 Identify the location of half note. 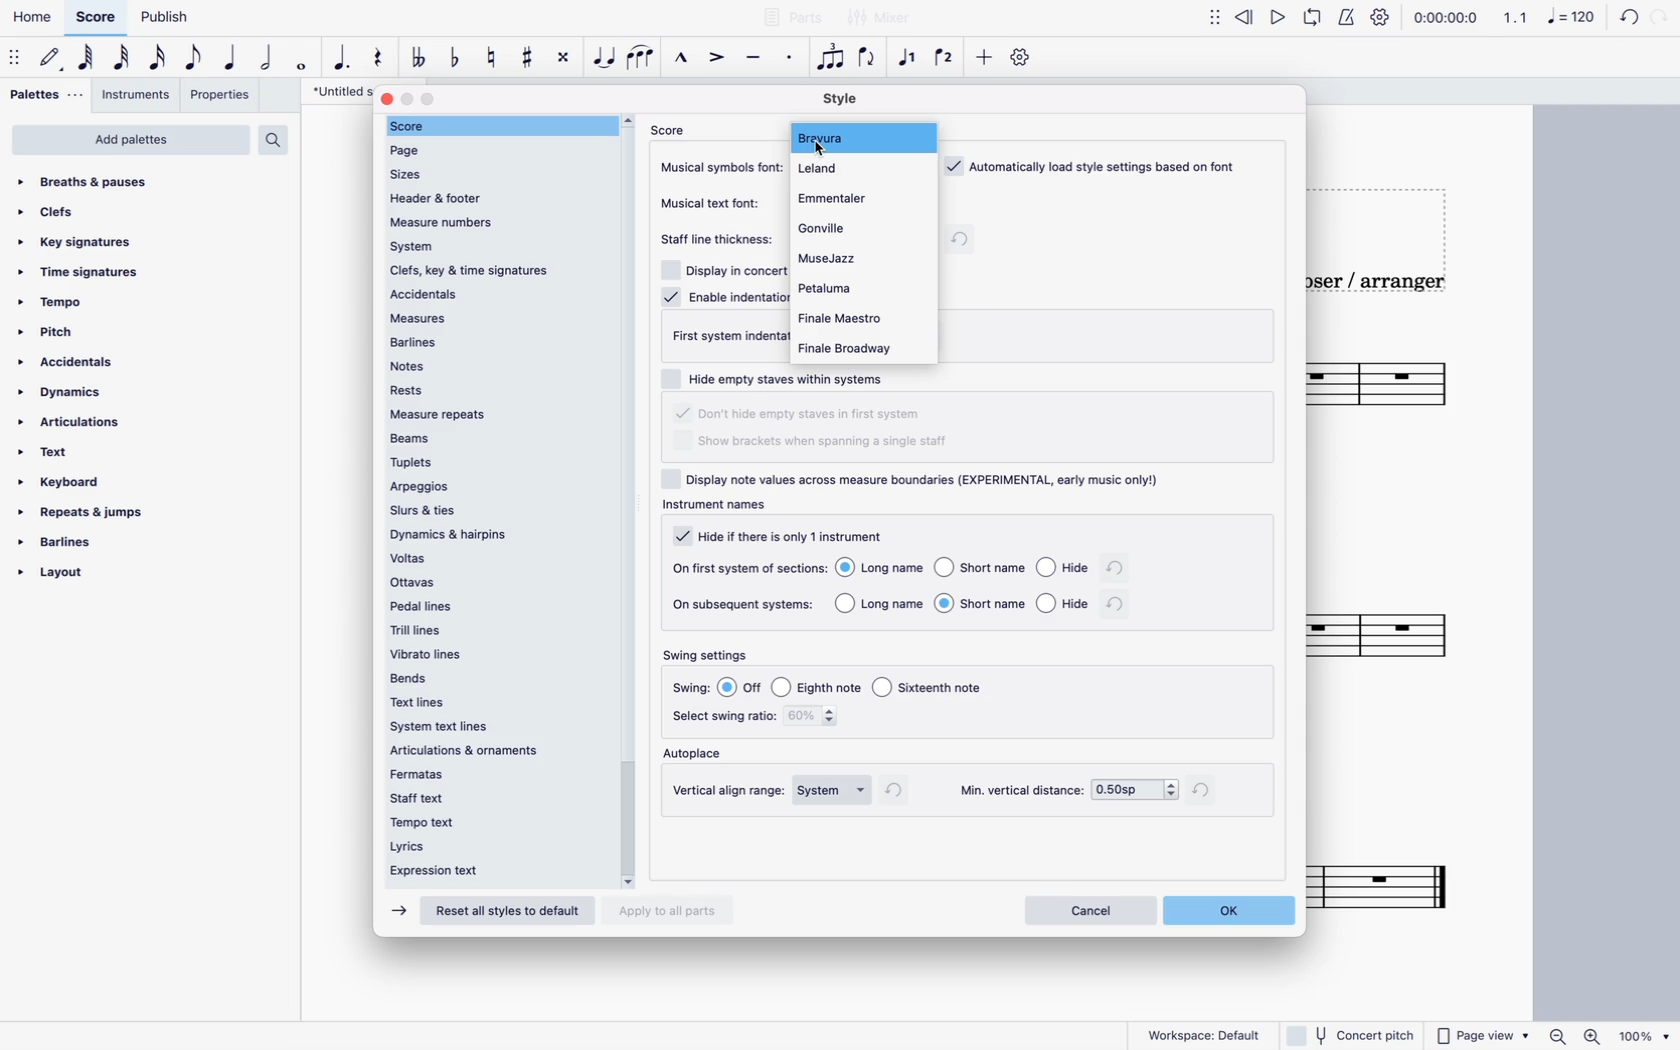
(270, 64).